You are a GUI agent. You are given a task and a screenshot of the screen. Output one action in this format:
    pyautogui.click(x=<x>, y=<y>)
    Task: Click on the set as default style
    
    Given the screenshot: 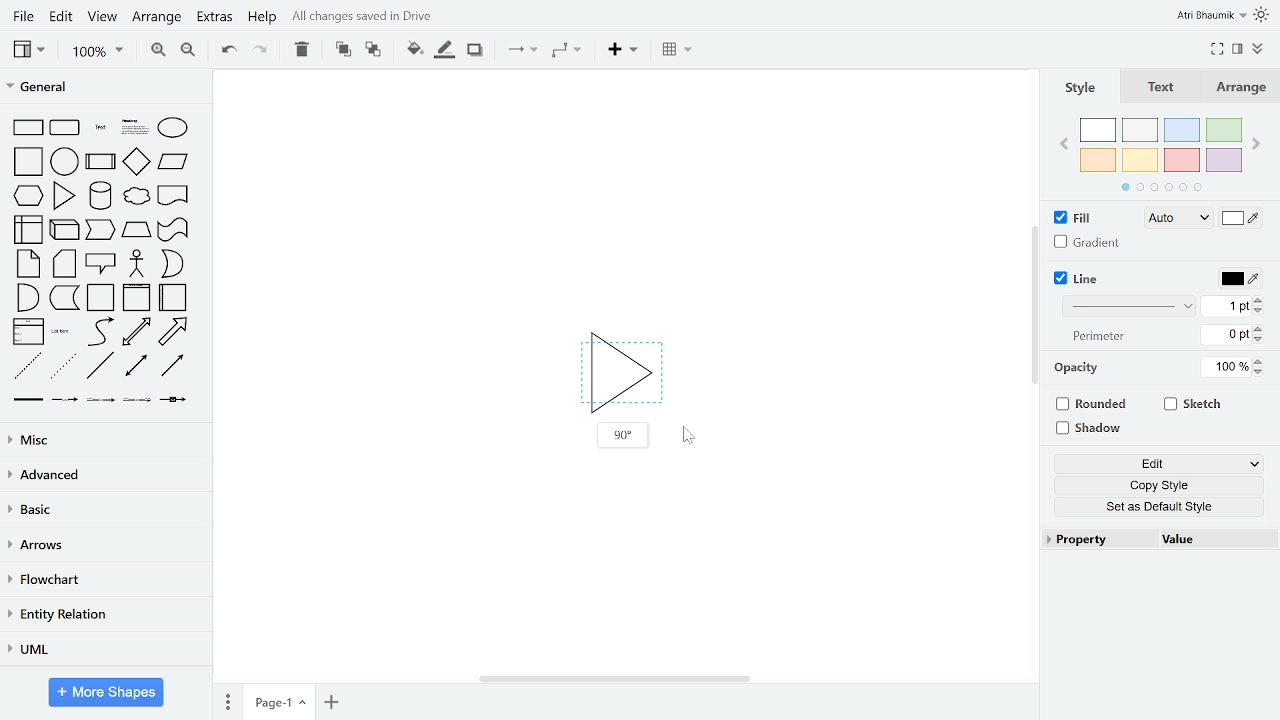 What is the action you would take?
    pyautogui.click(x=1160, y=508)
    